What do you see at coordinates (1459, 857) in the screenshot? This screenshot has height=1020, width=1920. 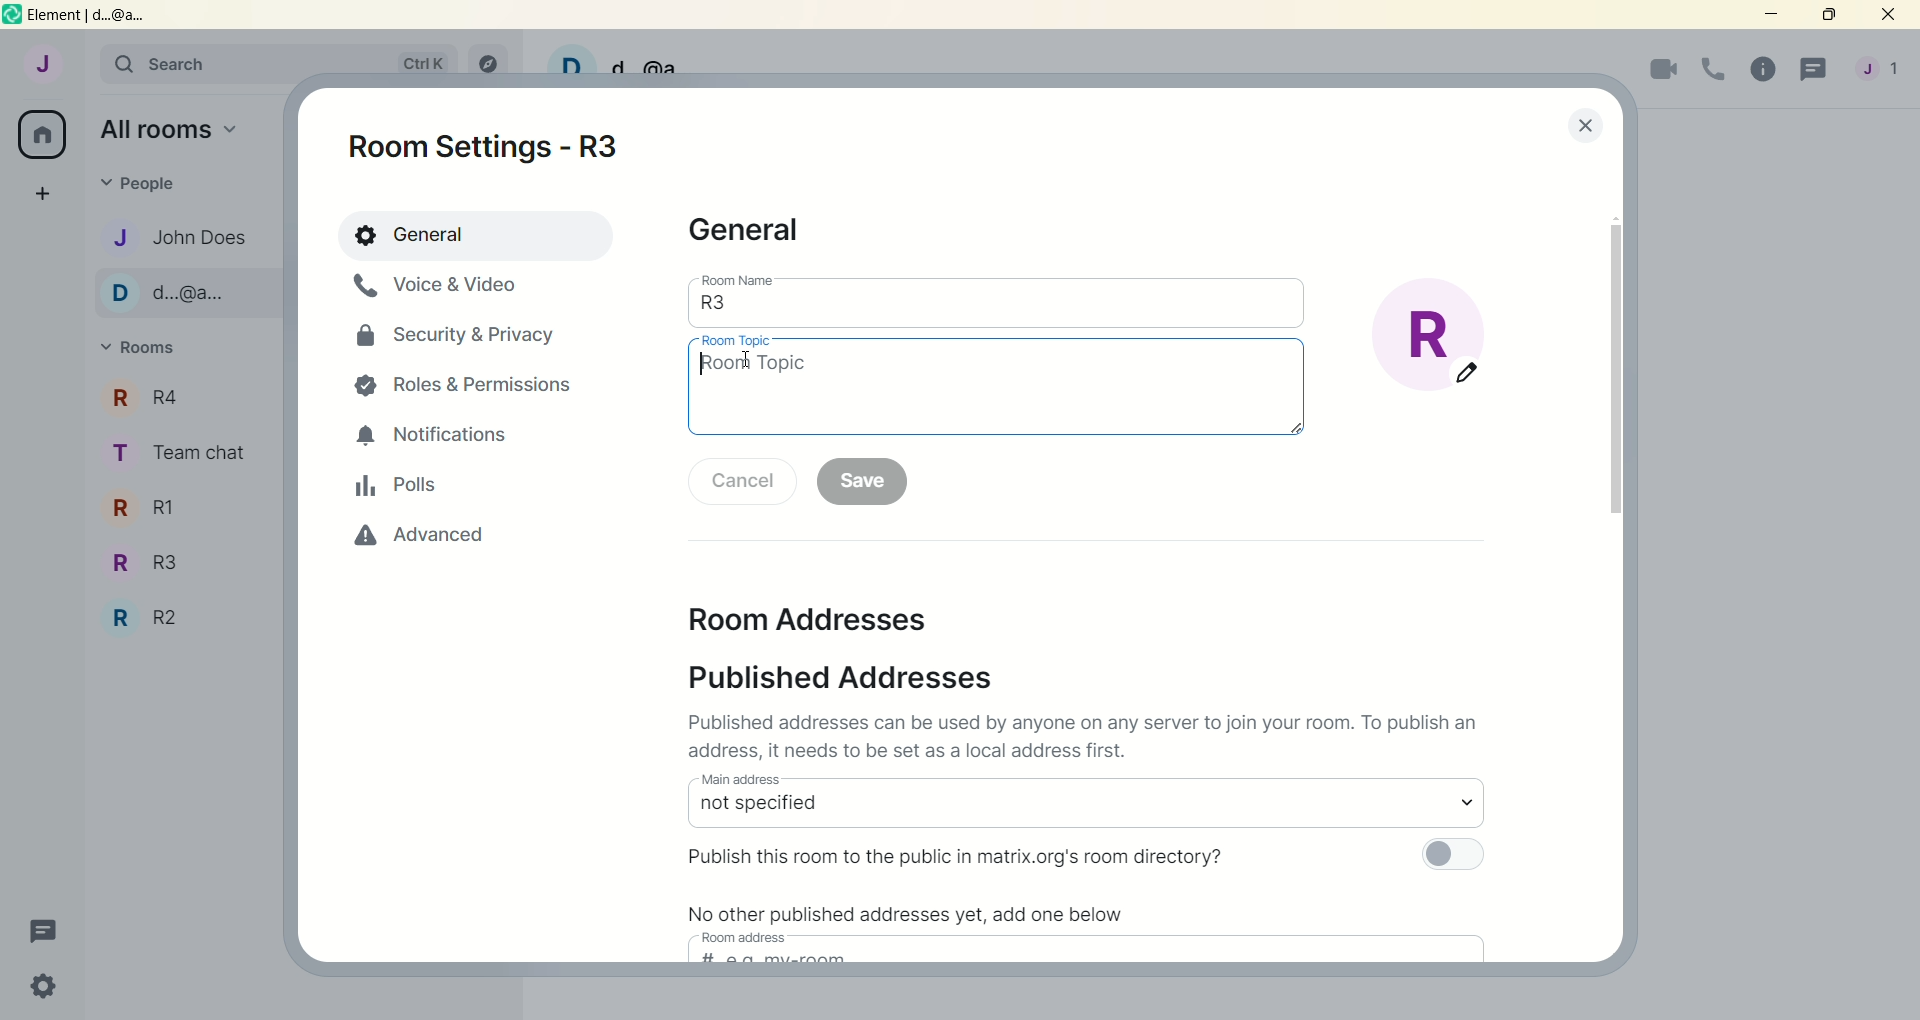 I see `toggle button` at bounding box center [1459, 857].